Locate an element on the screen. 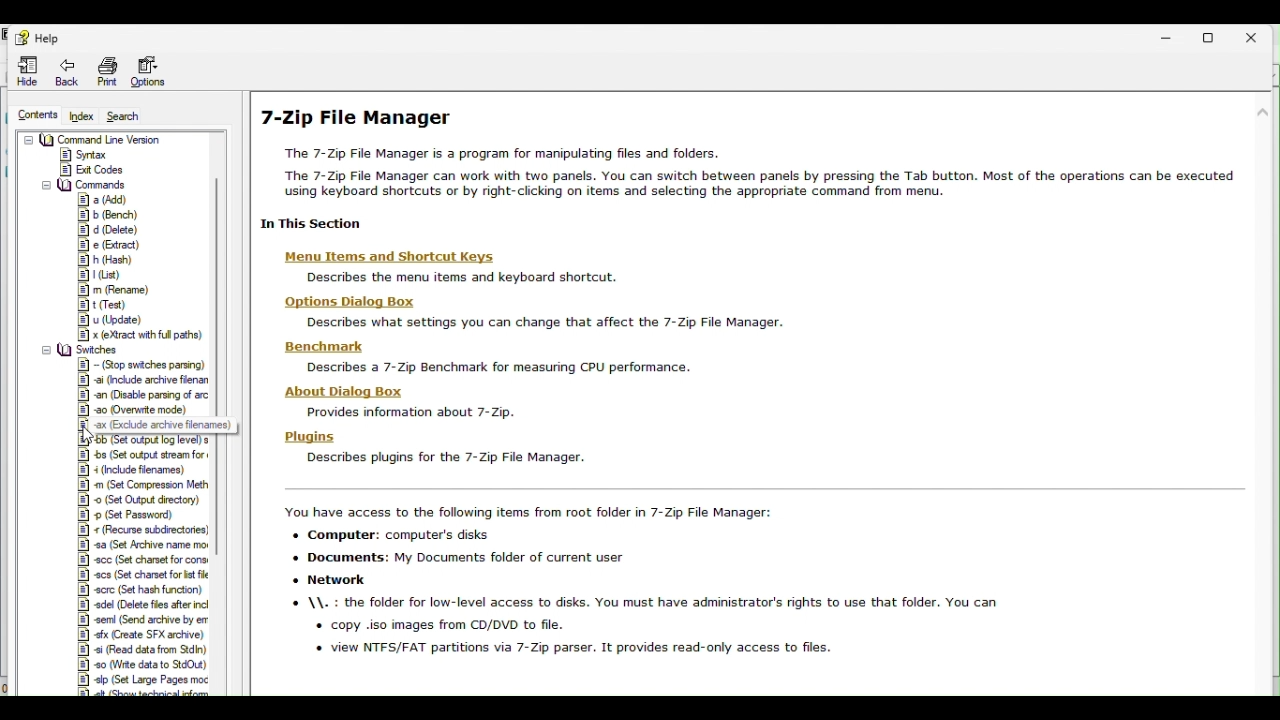  Hons Di: is located at coordinates (352, 302).